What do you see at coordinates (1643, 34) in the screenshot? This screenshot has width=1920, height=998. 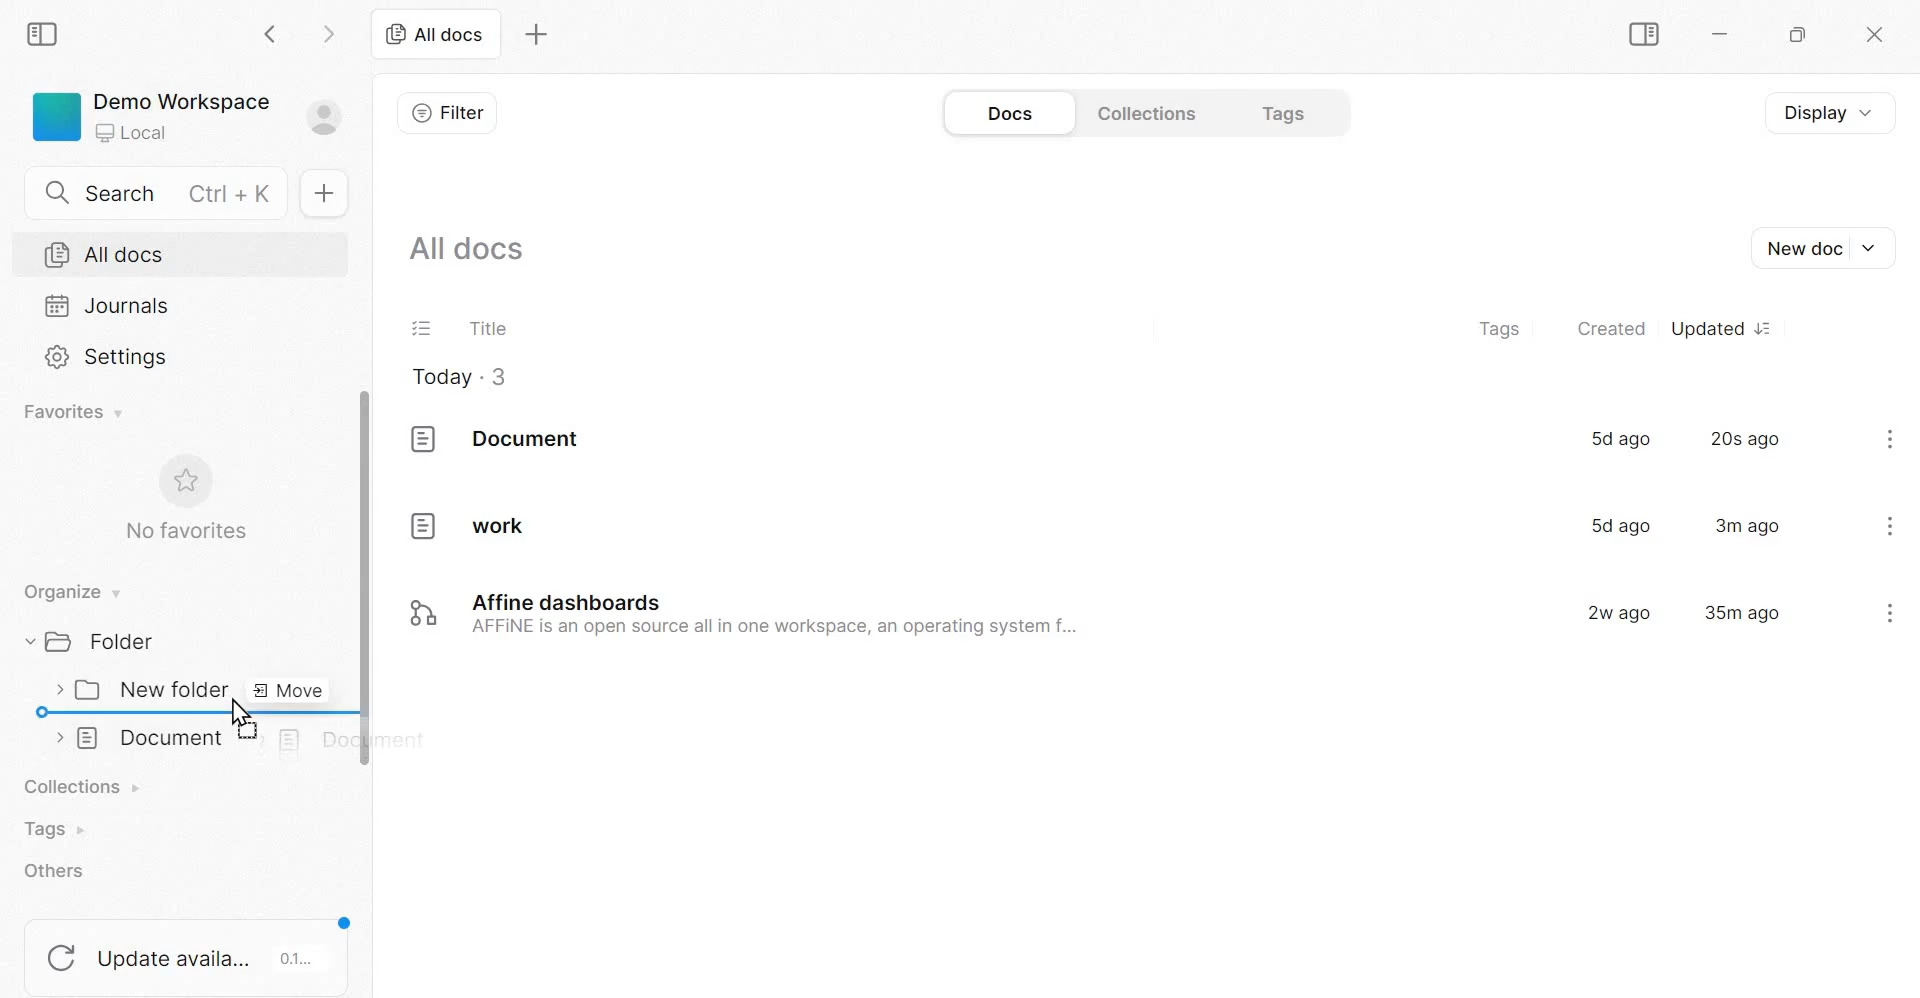 I see `Sidebar Toggle` at bounding box center [1643, 34].